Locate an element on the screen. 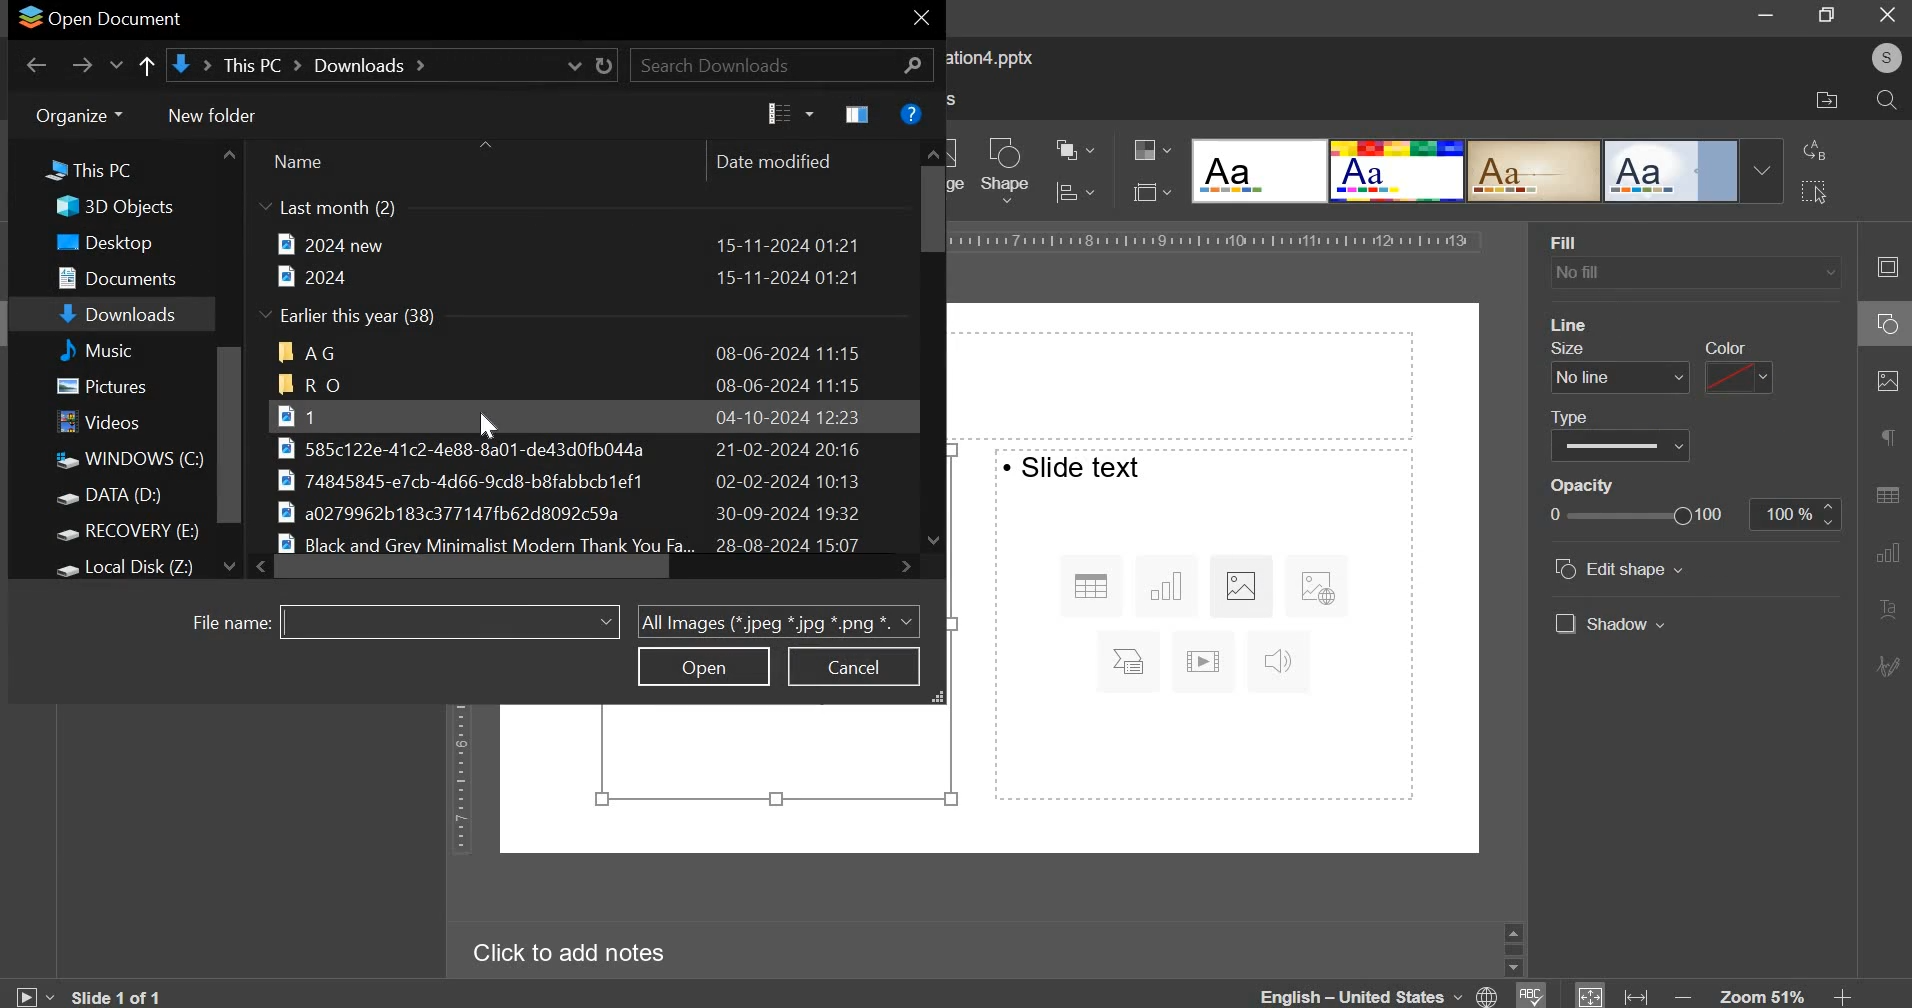  Folder  is located at coordinates (572, 352).